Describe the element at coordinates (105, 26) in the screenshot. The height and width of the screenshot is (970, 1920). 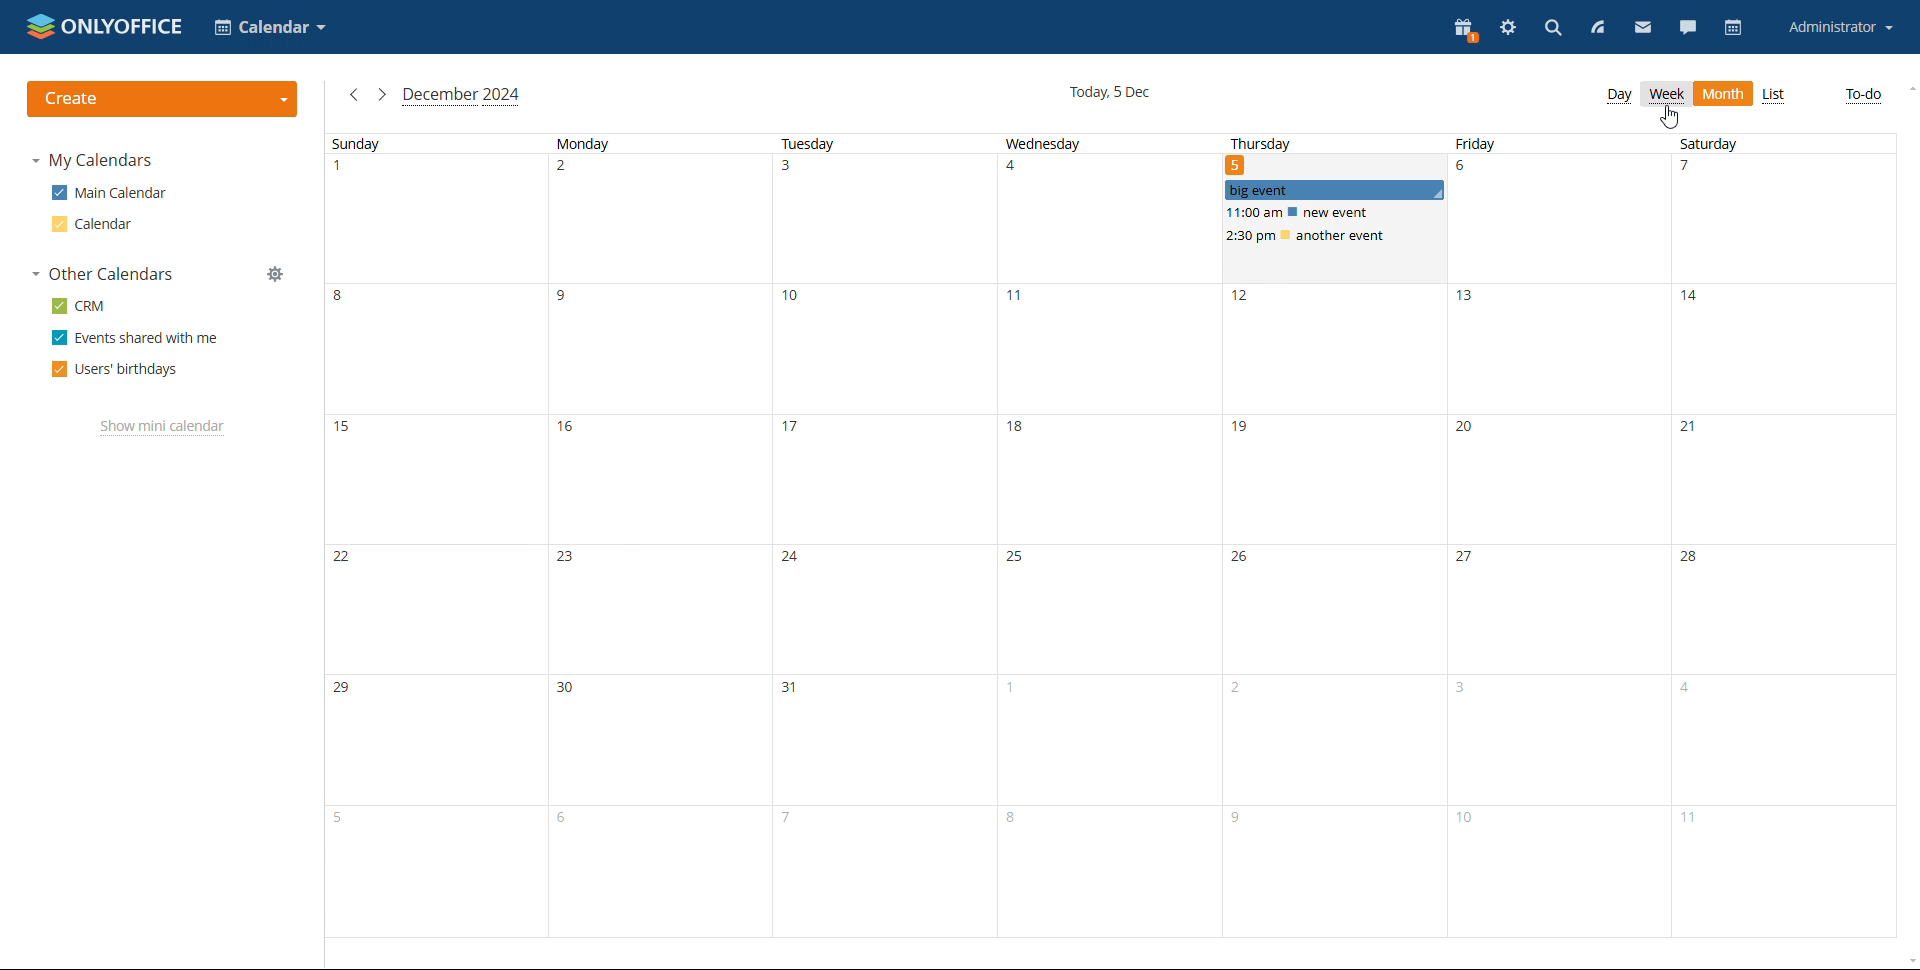
I see `logo` at that location.